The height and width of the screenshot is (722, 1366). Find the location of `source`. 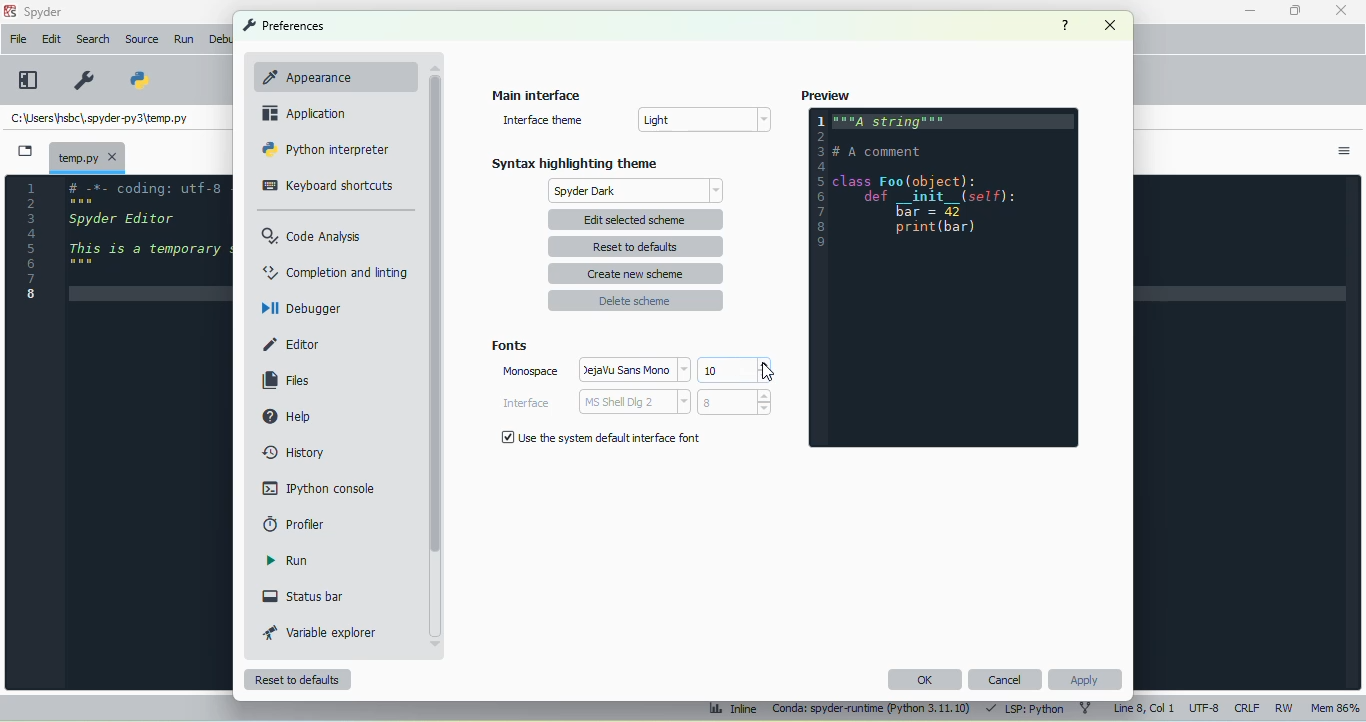

source is located at coordinates (141, 39).